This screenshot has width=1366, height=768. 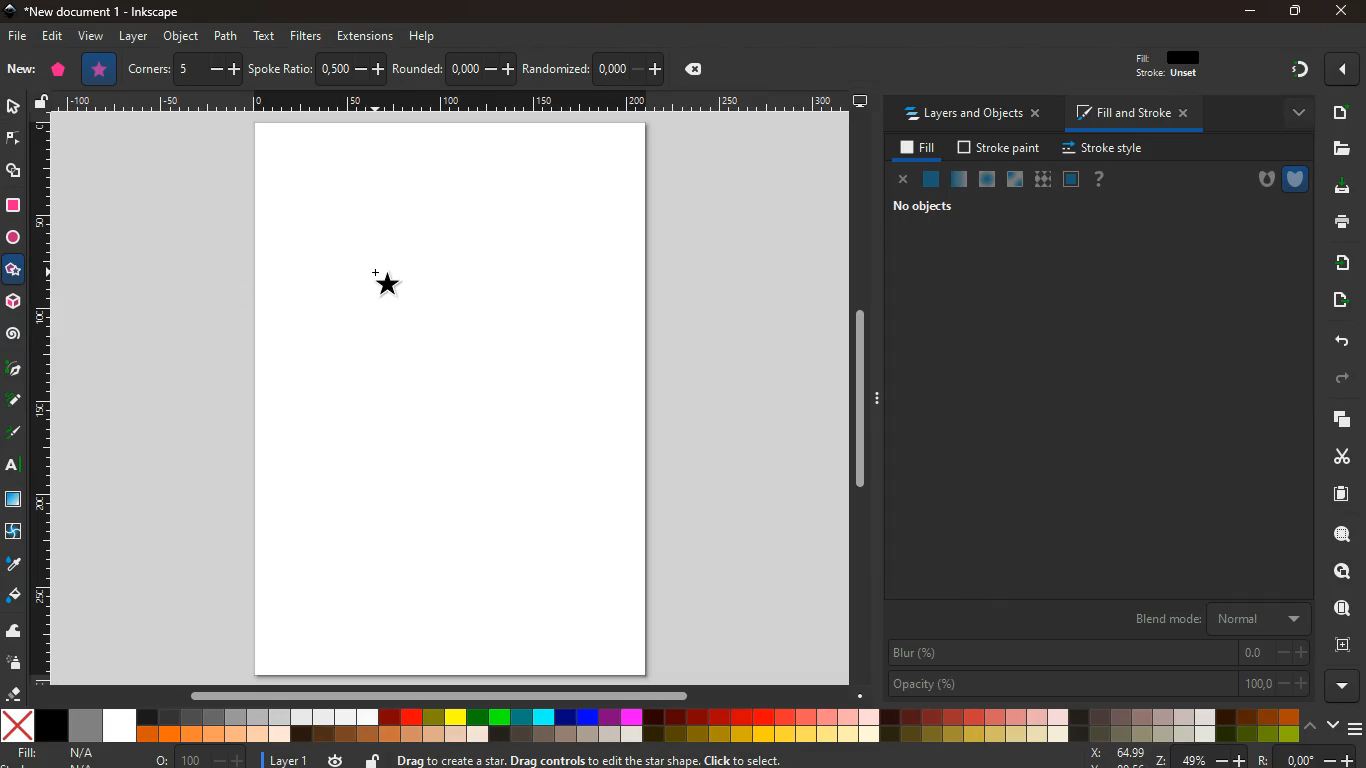 I want to click on zoom, so click(x=1214, y=758).